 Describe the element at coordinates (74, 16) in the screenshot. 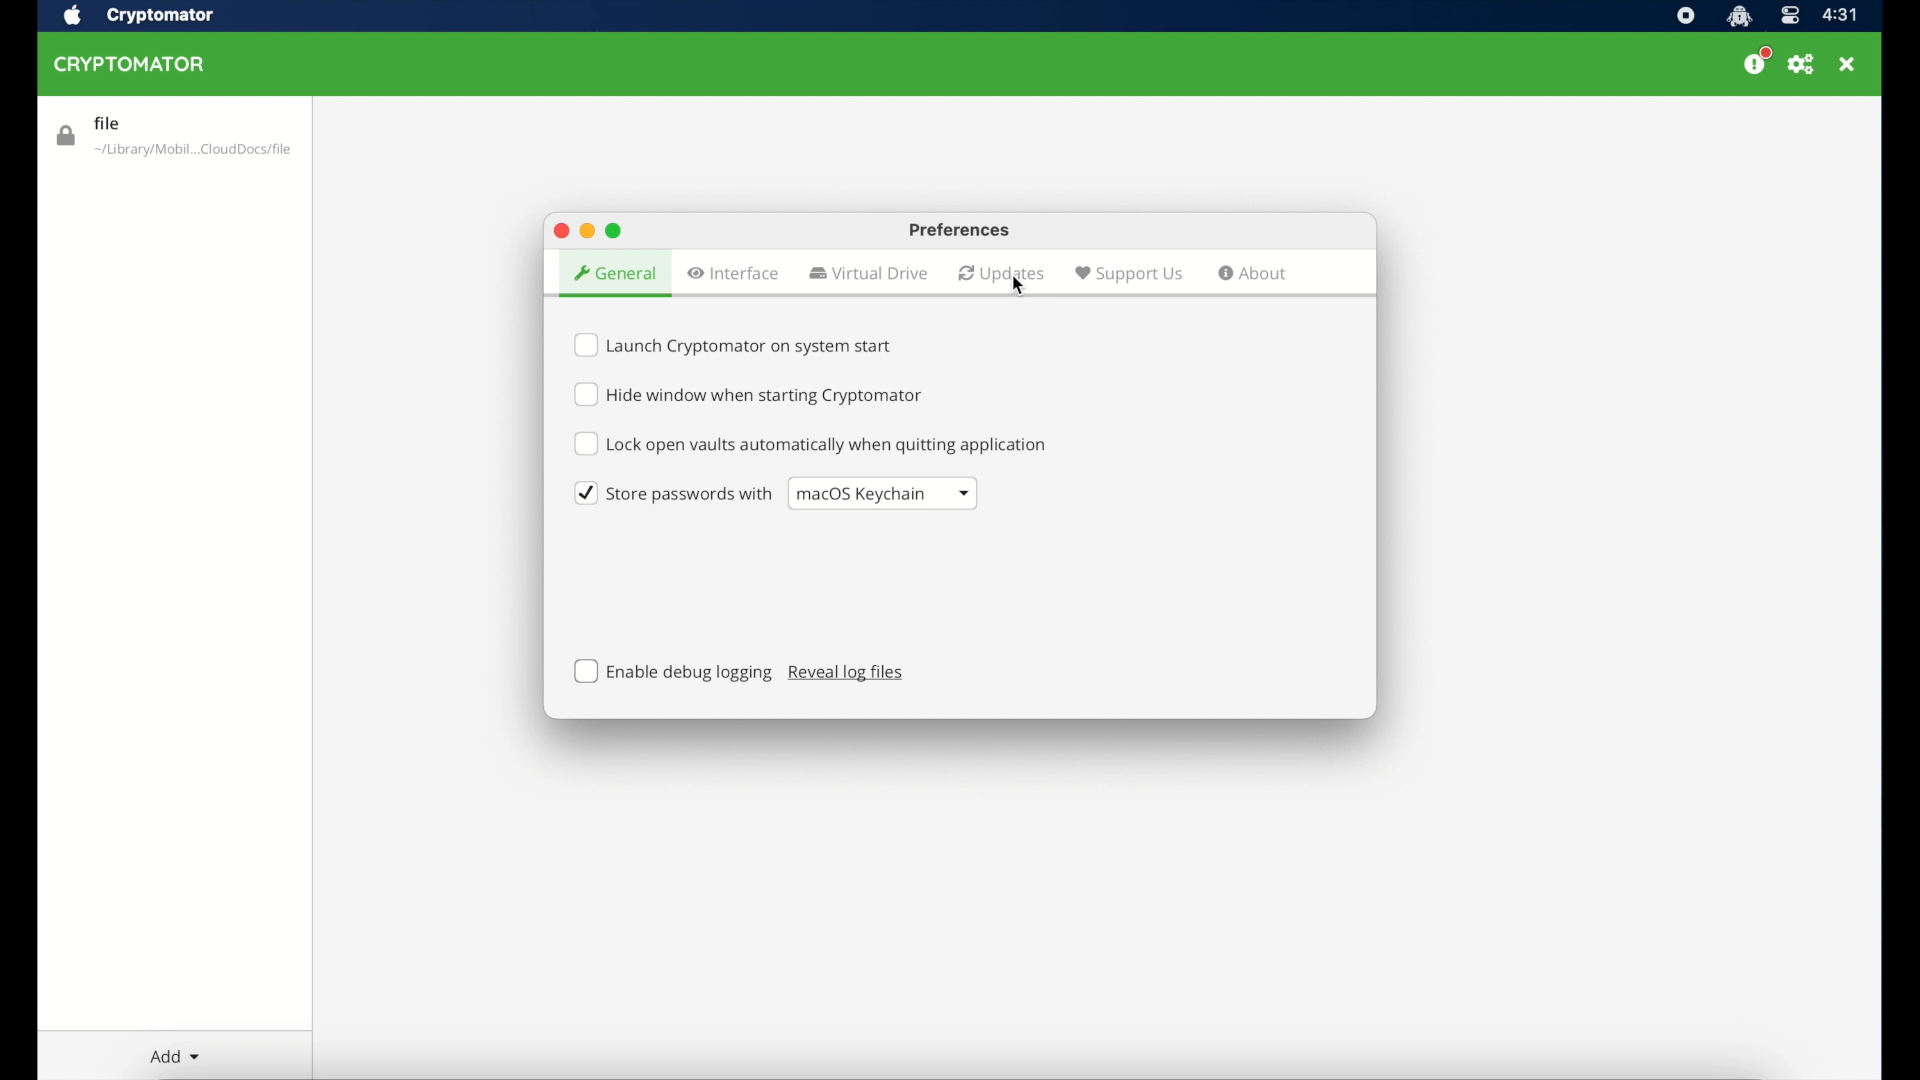

I see `apple icon` at that location.